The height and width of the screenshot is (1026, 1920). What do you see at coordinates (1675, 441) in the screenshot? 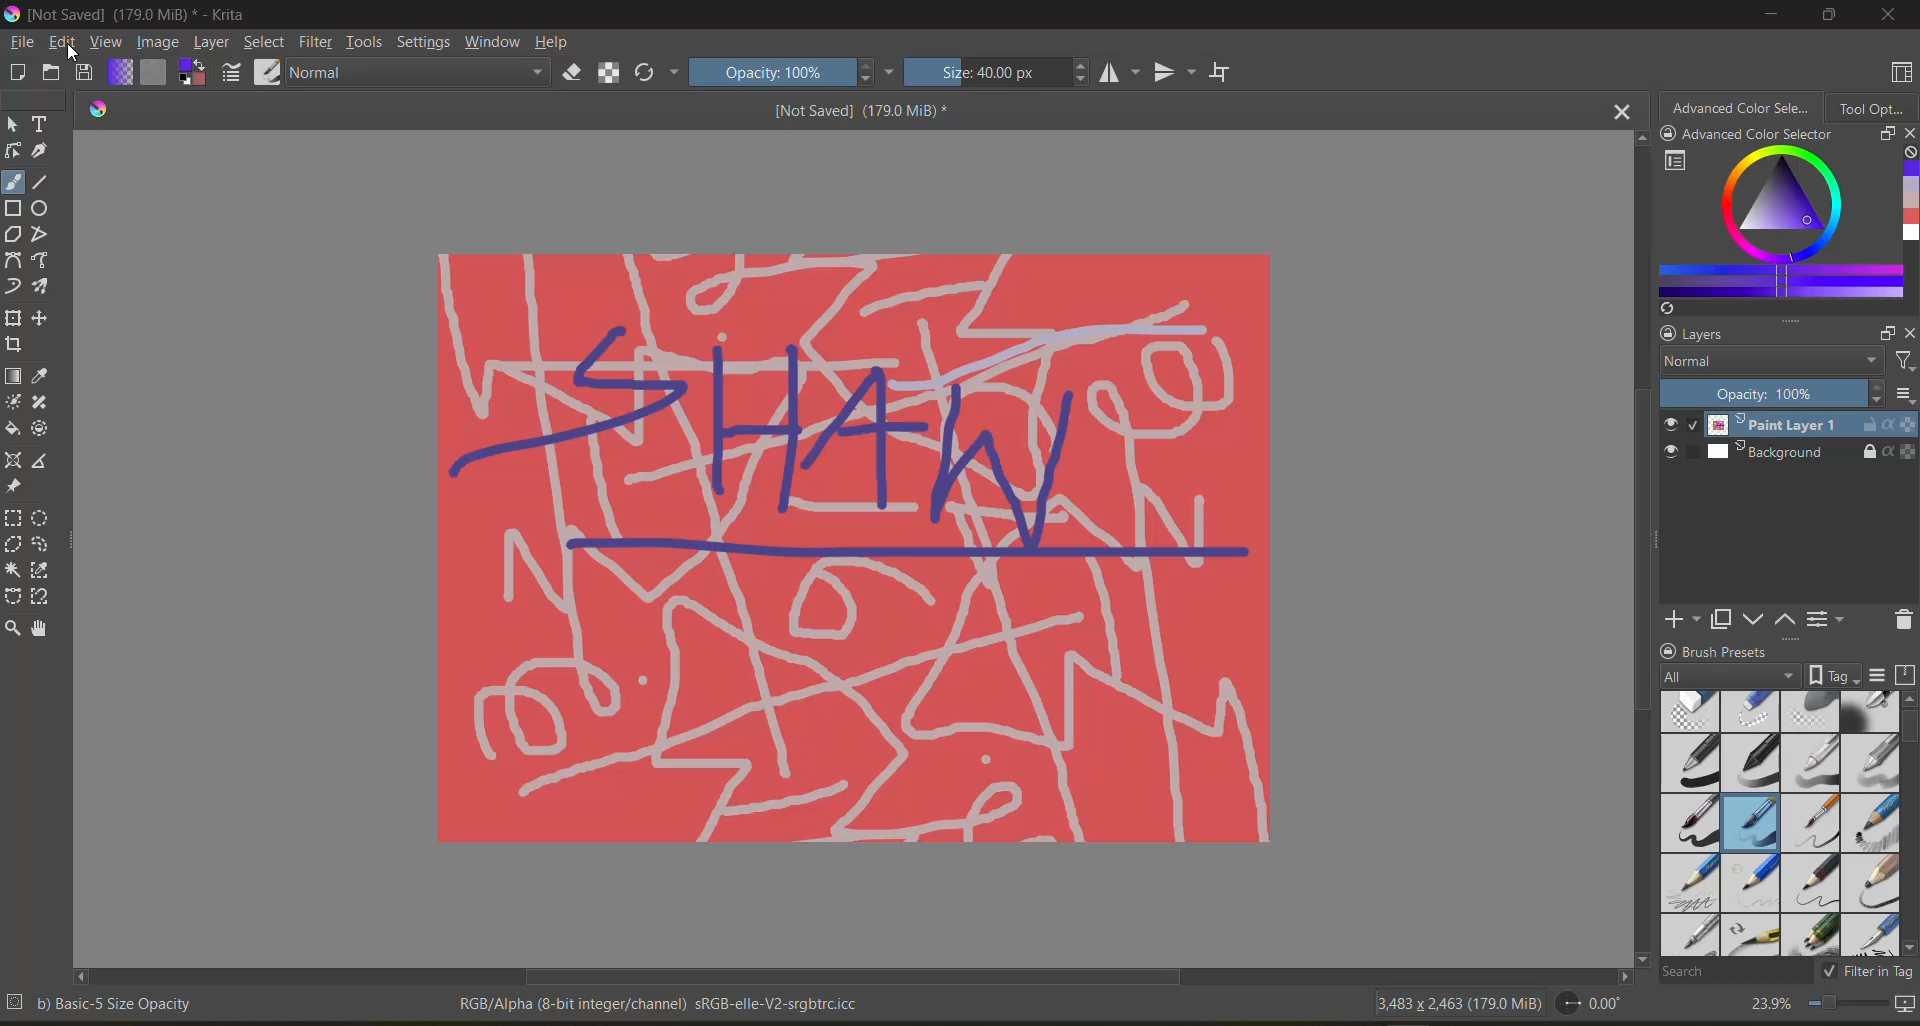
I see `preview` at bounding box center [1675, 441].